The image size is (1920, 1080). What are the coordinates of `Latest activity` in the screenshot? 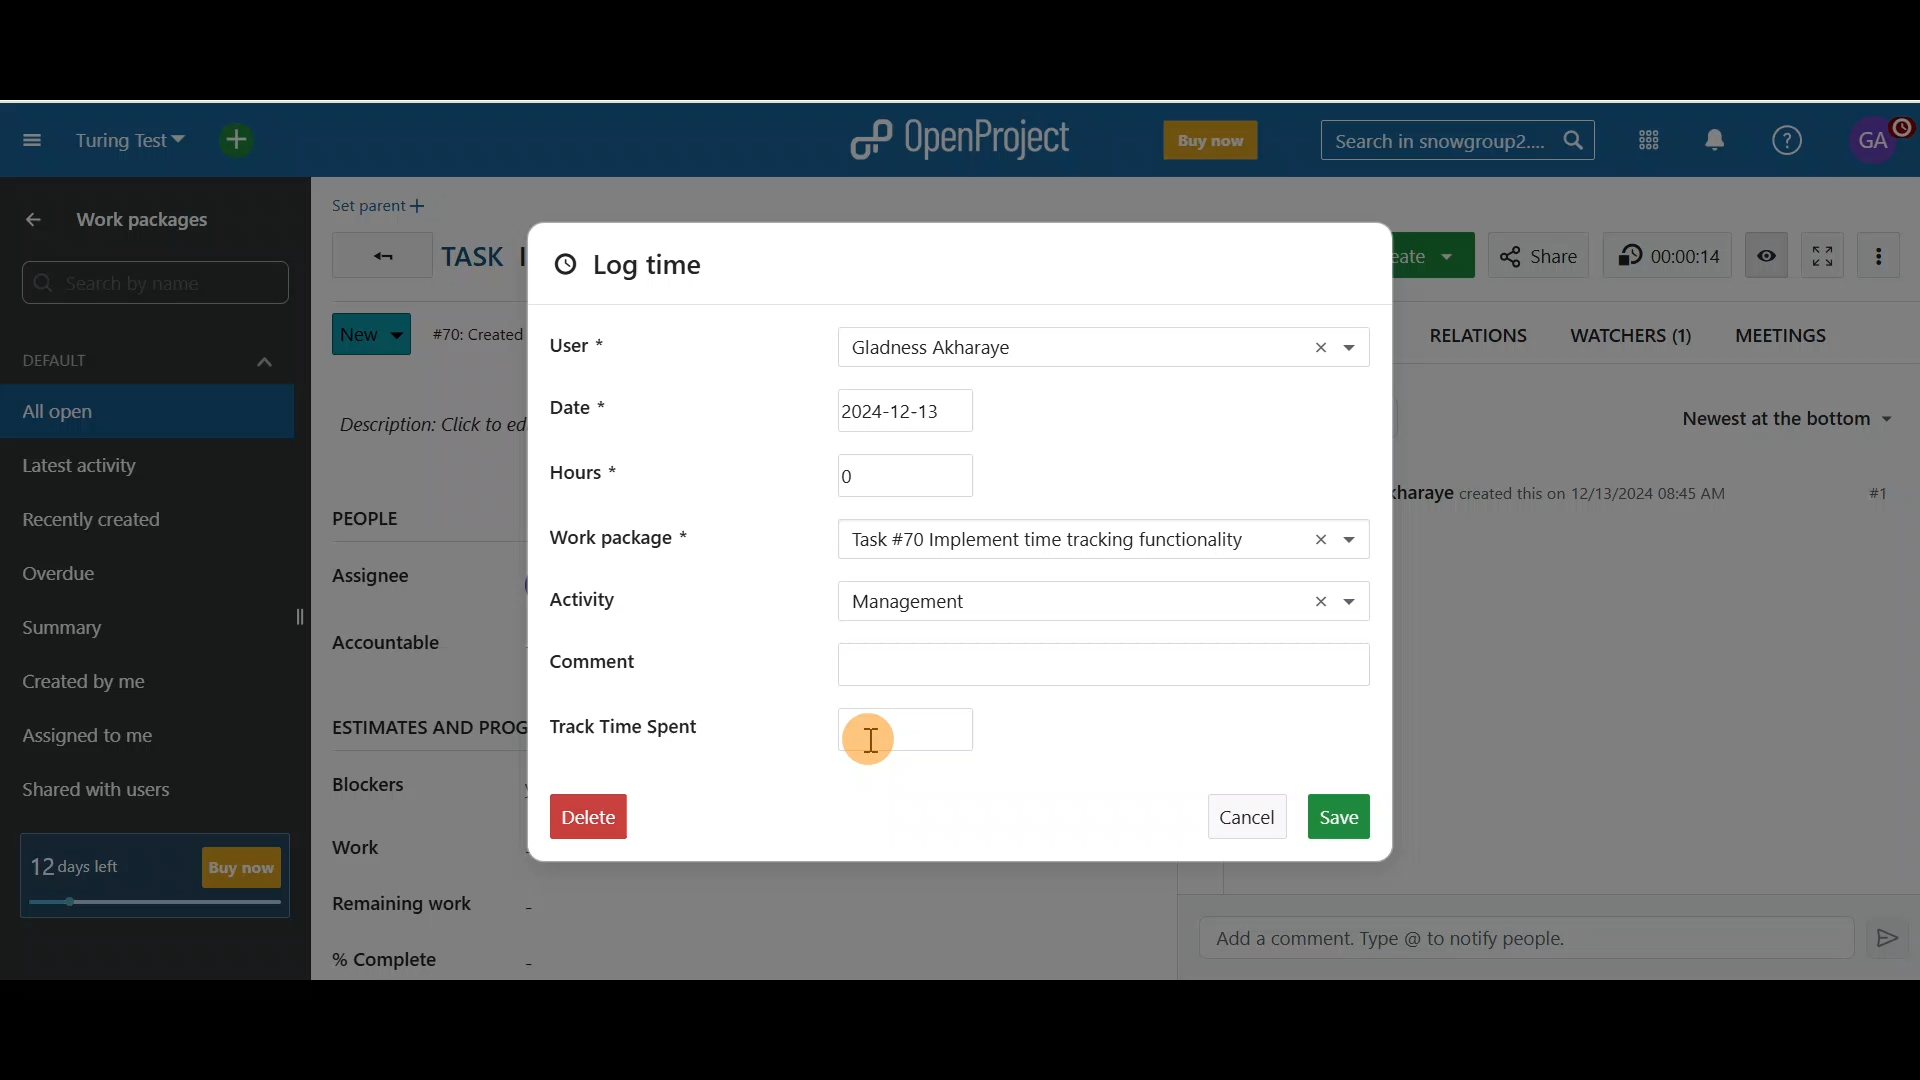 It's located at (110, 467).